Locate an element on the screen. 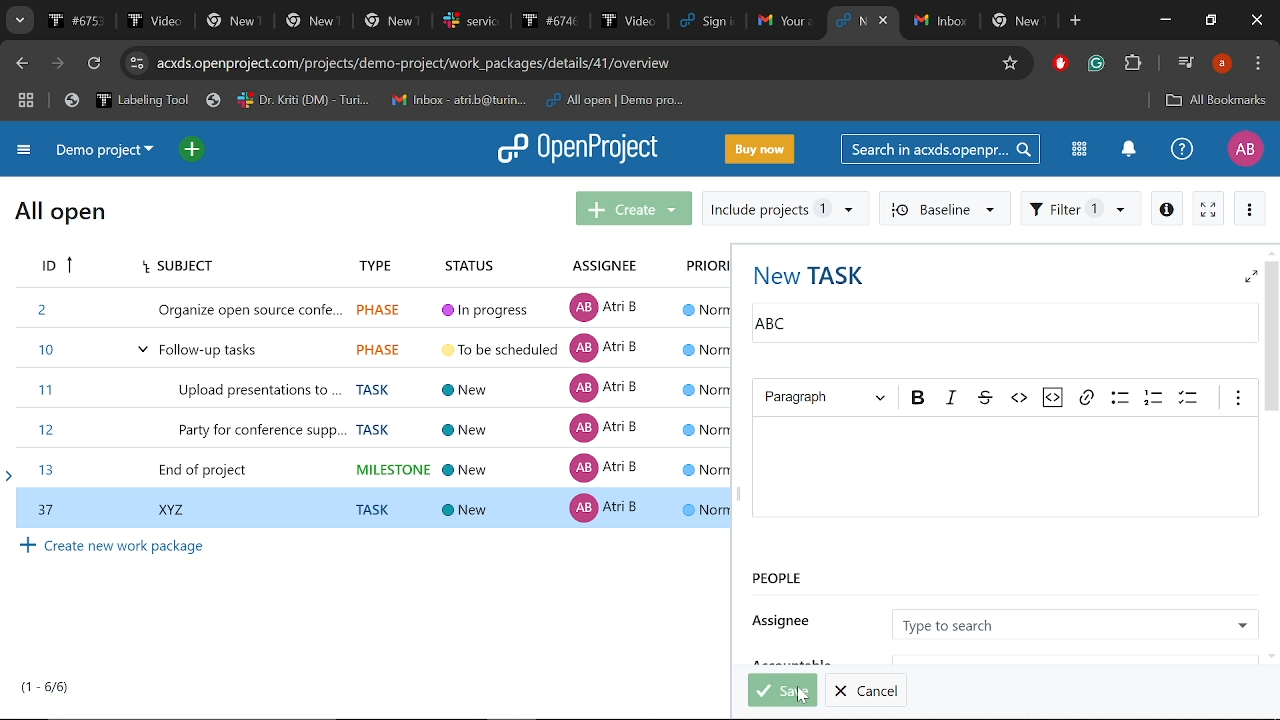 This screenshot has height=720, width=1280. Existing tasks is located at coordinates (370, 386).